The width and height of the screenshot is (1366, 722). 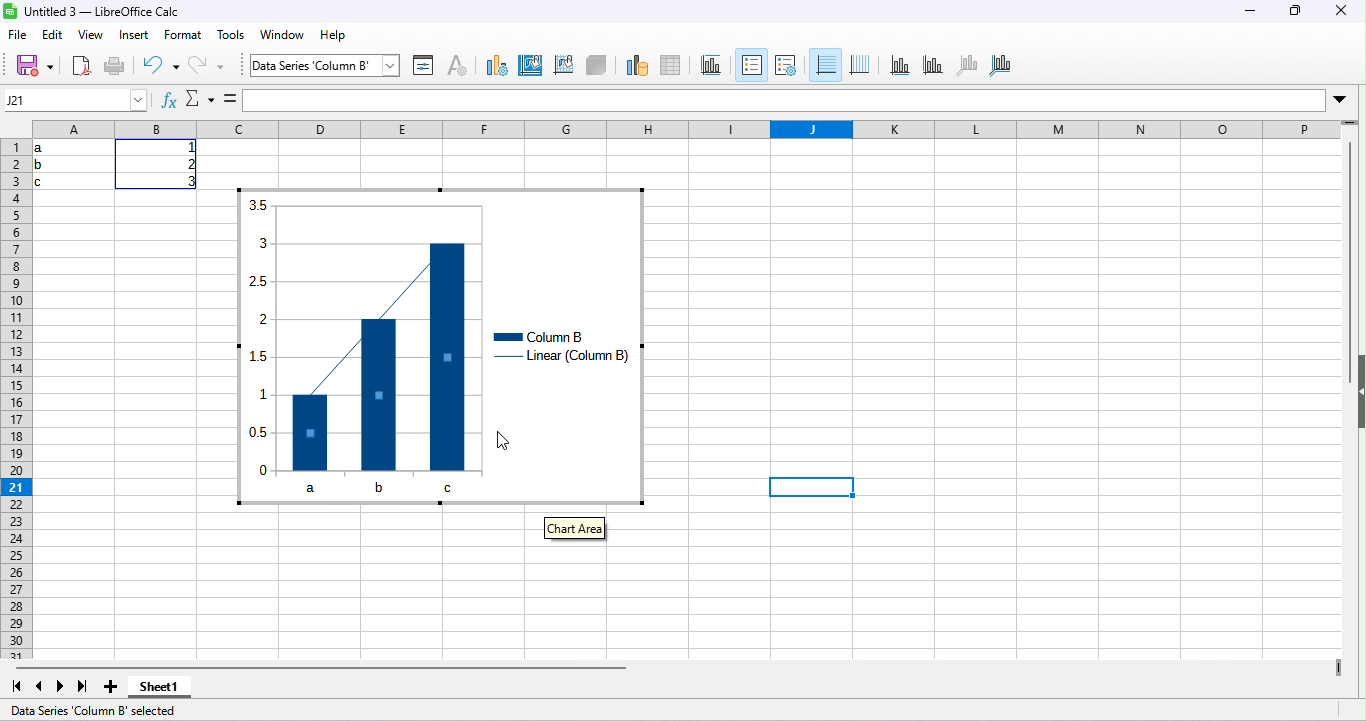 I want to click on help, so click(x=345, y=36).